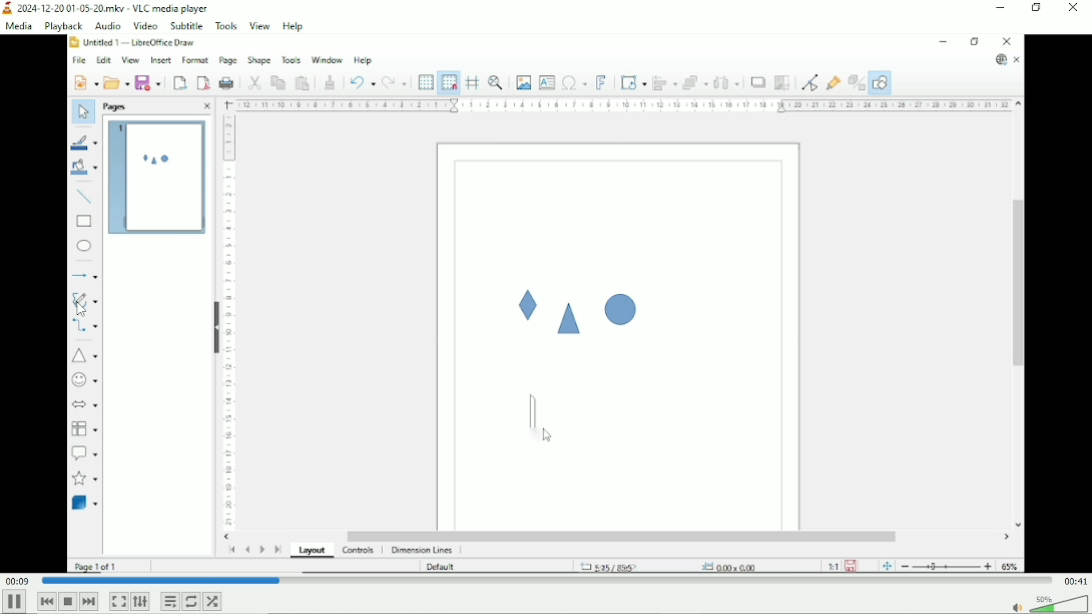  What do you see at coordinates (1076, 580) in the screenshot?
I see `Total duration` at bounding box center [1076, 580].